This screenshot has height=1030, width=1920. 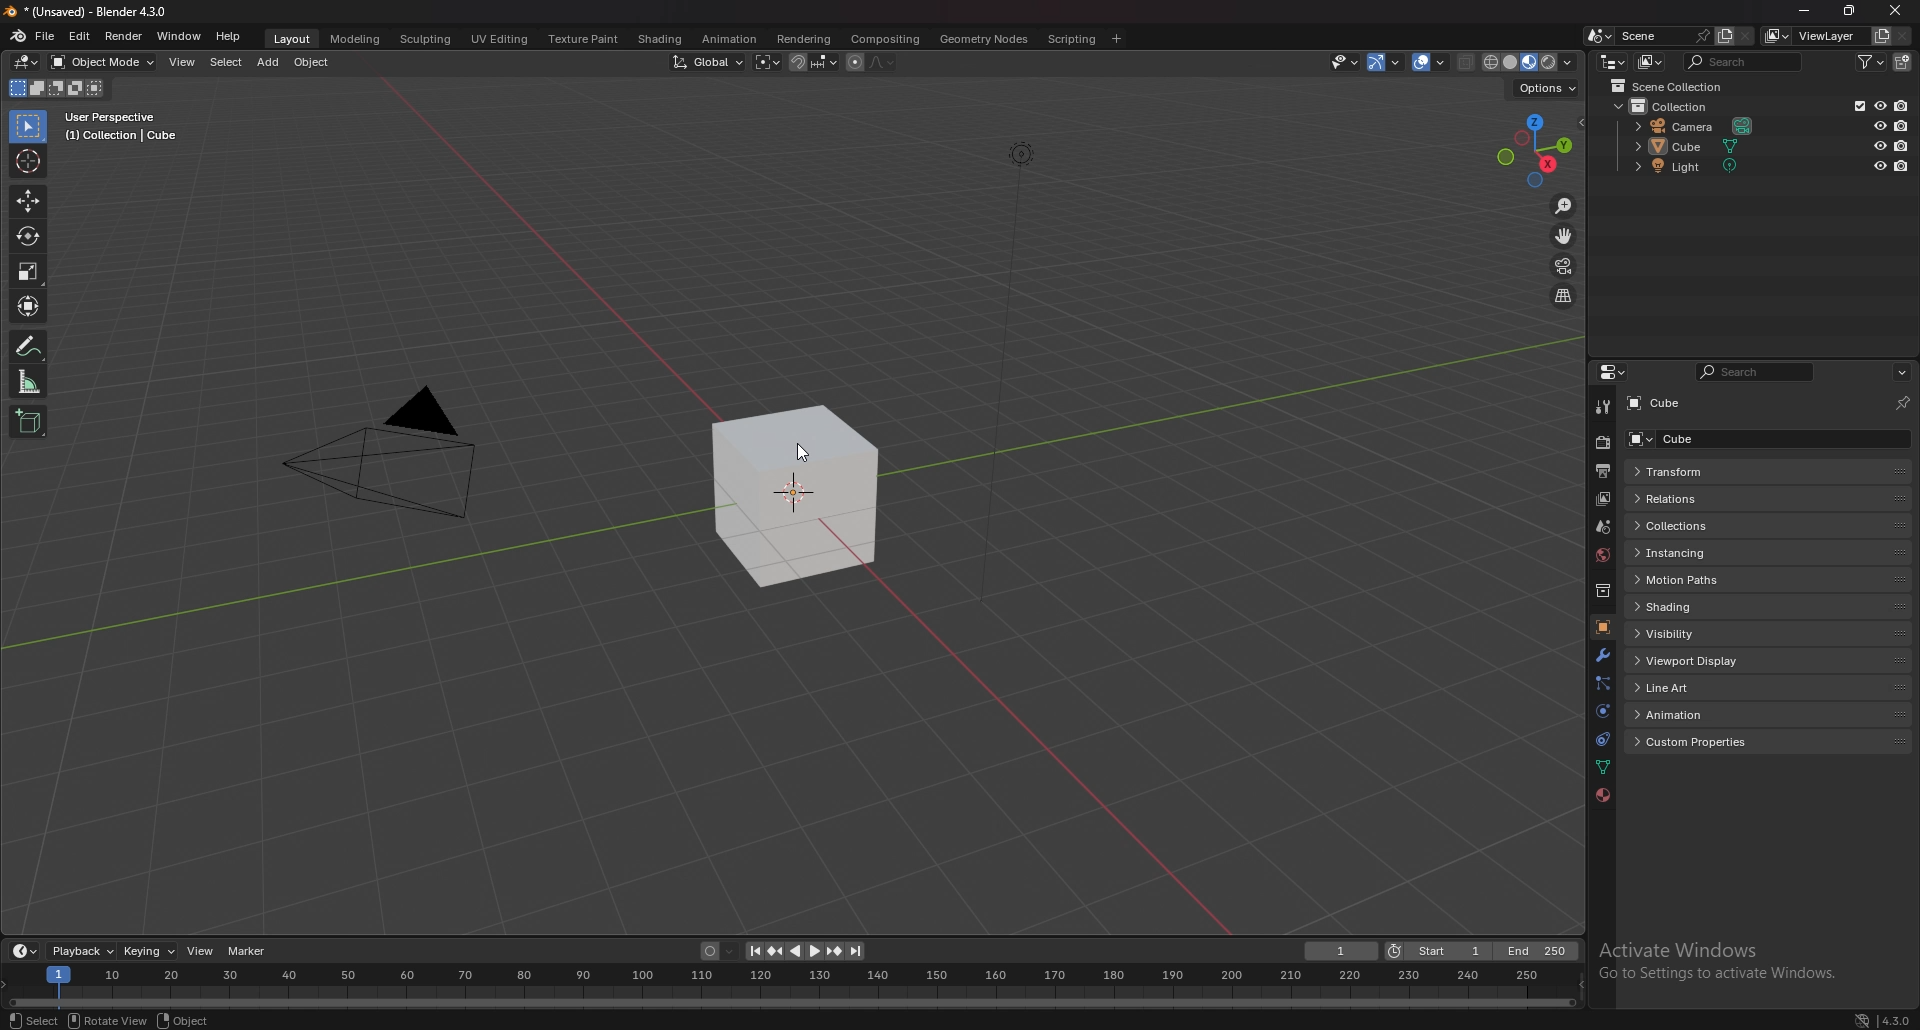 What do you see at coordinates (32, 1020) in the screenshot?
I see `select` at bounding box center [32, 1020].